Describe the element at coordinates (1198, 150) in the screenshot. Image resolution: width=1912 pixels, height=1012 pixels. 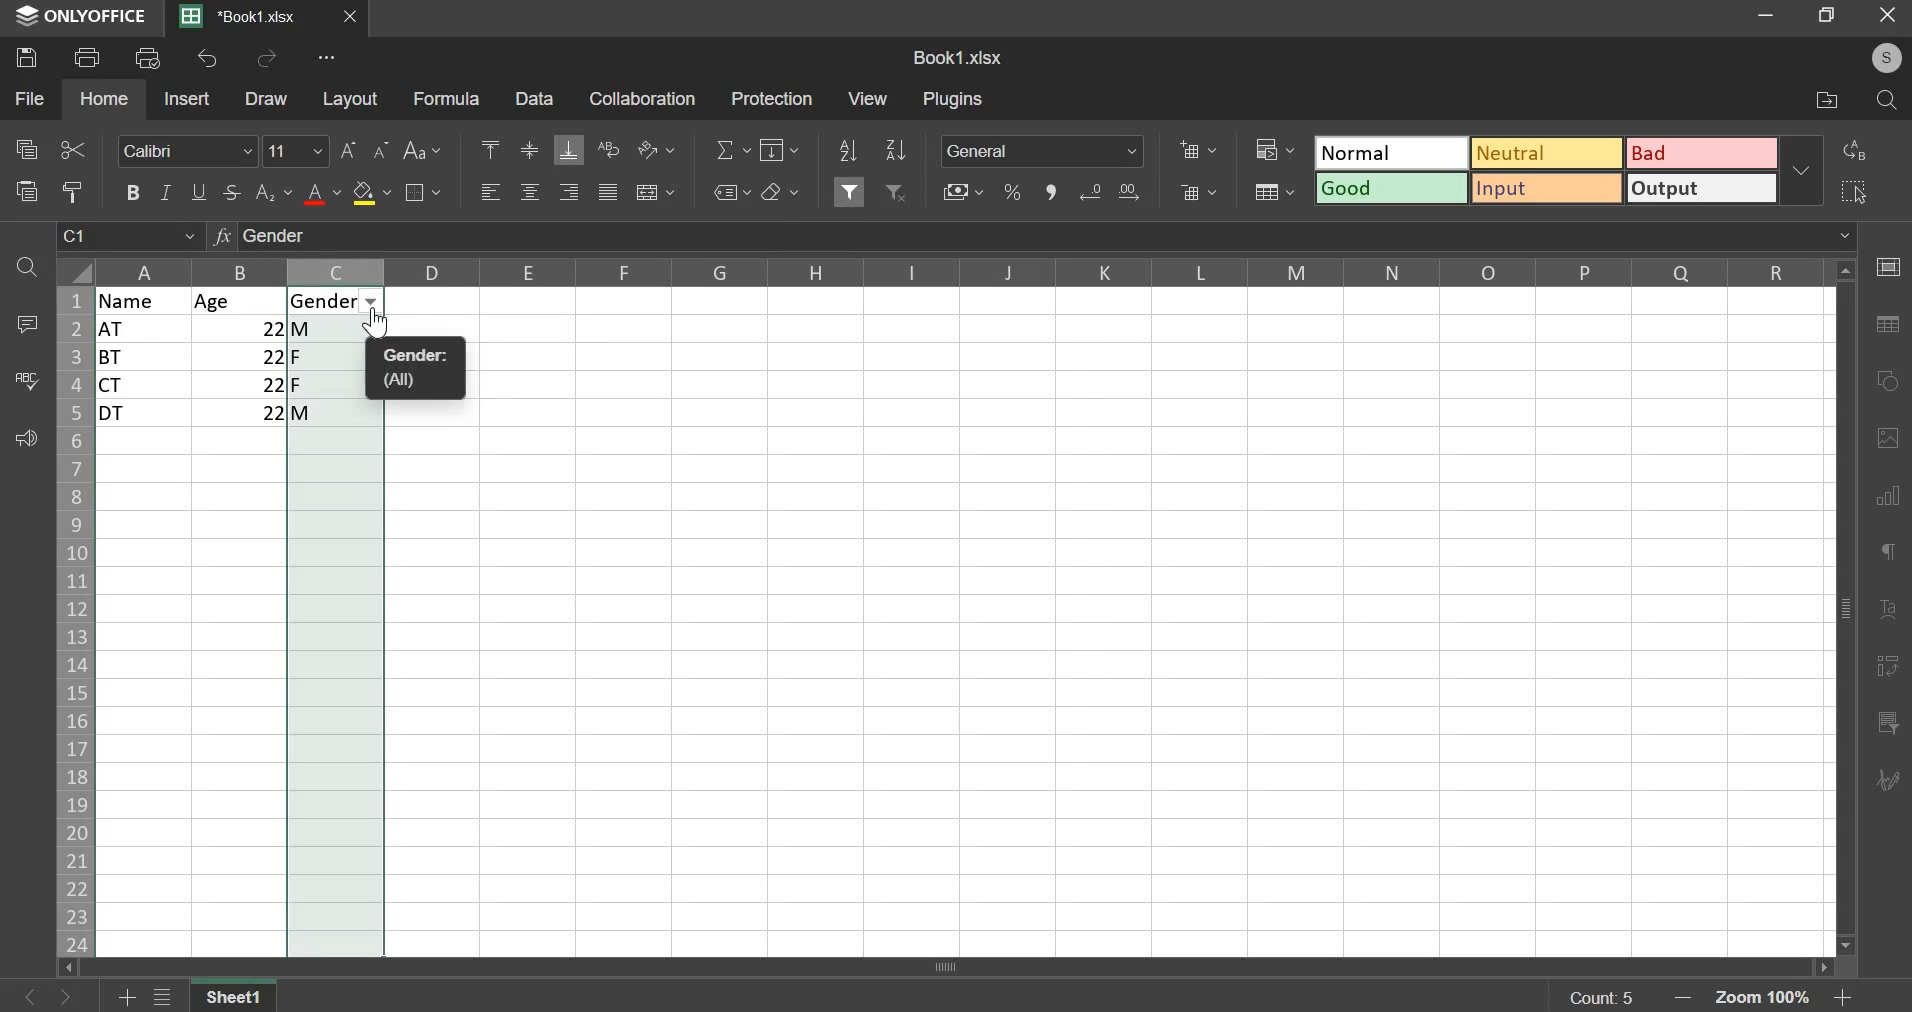
I see `insert cells` at that location.